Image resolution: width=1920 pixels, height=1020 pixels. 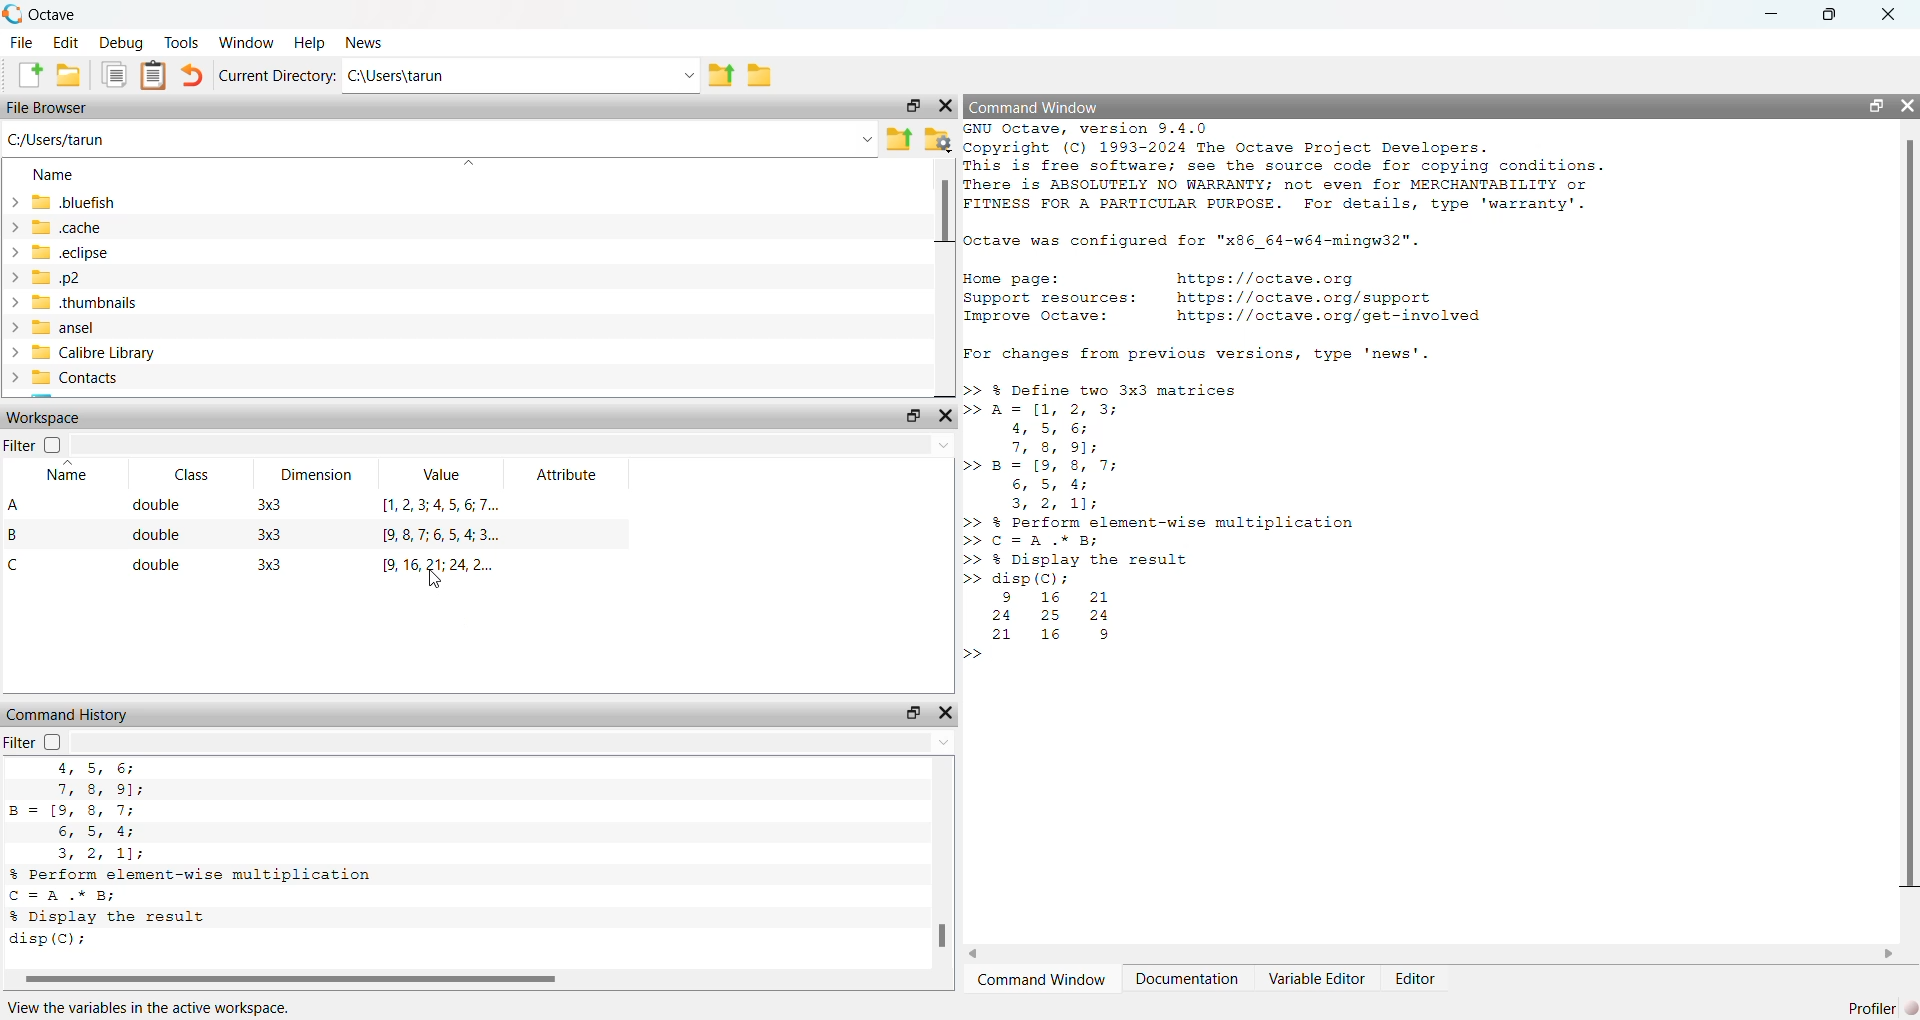 What do you see at coordinates (256, 565) in the screenshot?
I see `C double 3x3 9,16, 21; 24, 2...` at bounding box center [256, 565].